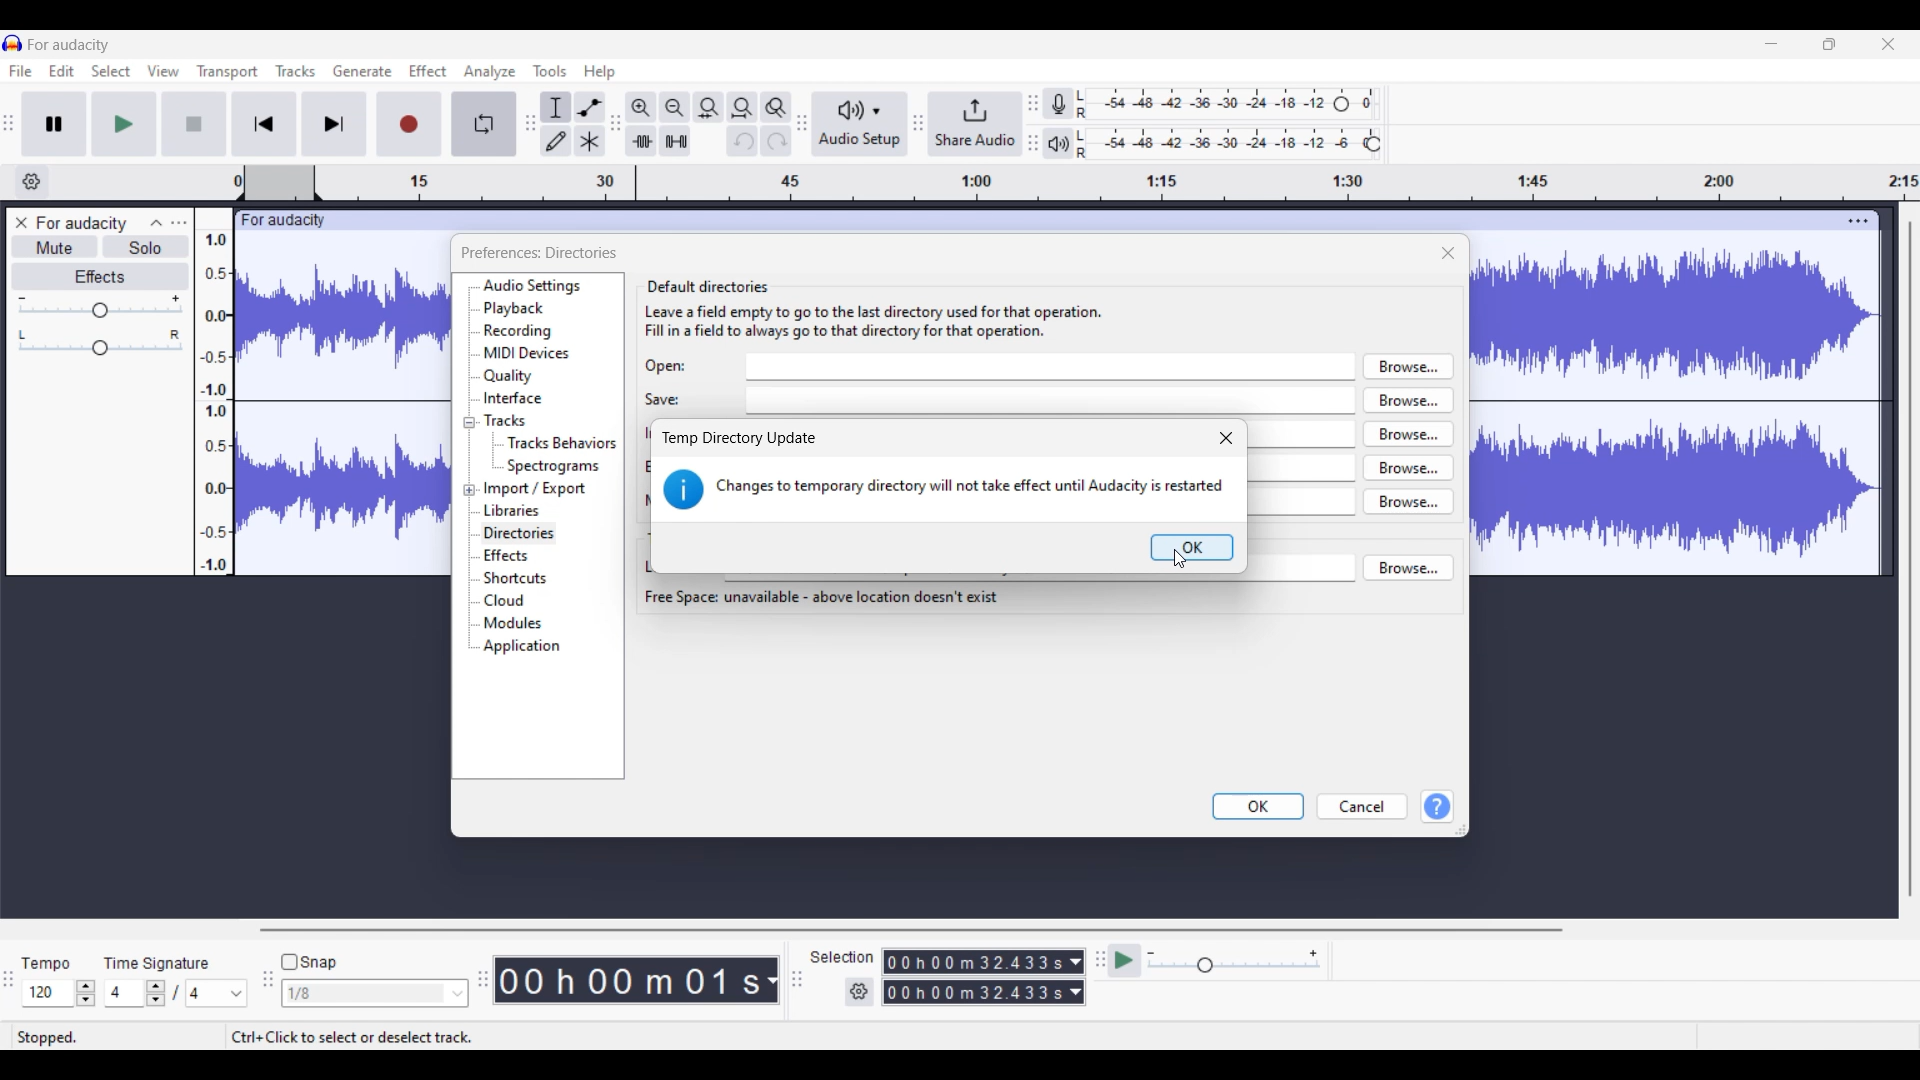 Image resolution: width=1920 pixels, height=1080 pixels. Describe the element at coordinates (776, 107) in the screenshot. I see `Zoom toggle` at that location.